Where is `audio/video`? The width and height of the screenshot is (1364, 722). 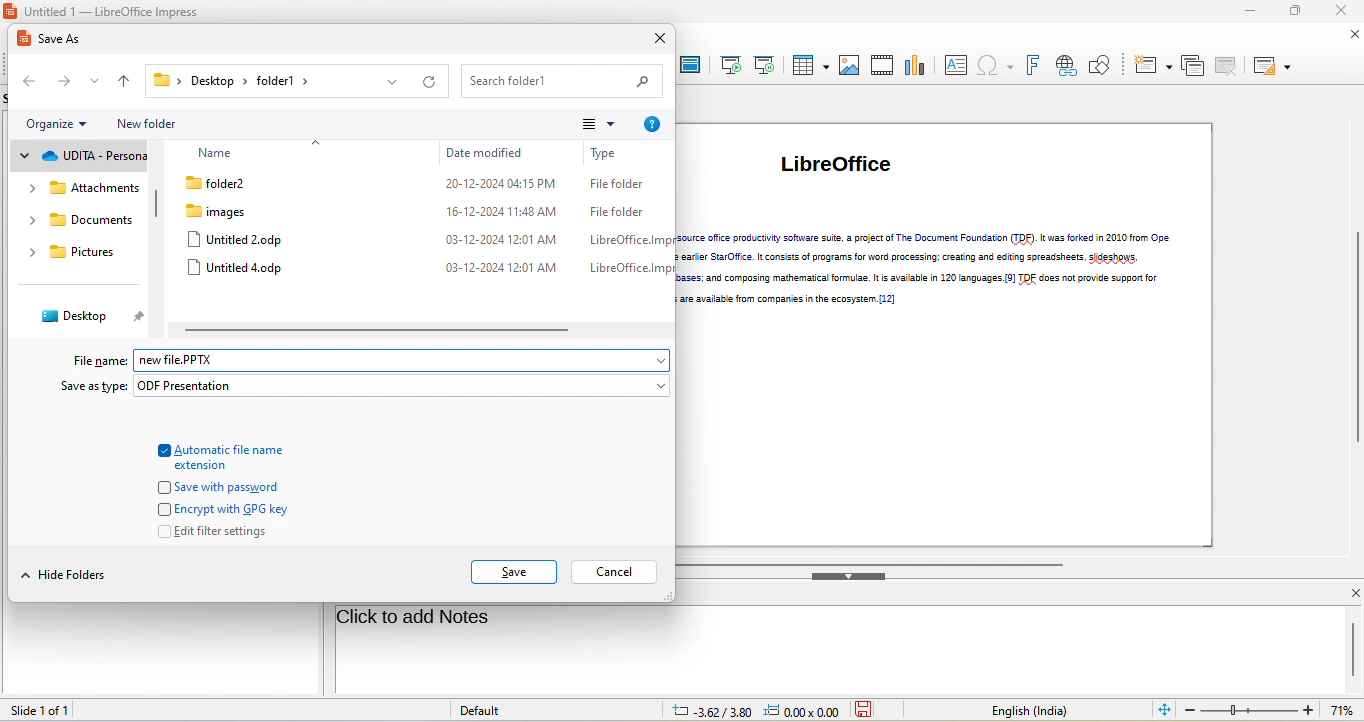
audio/video is located at coordinates (882, 65).